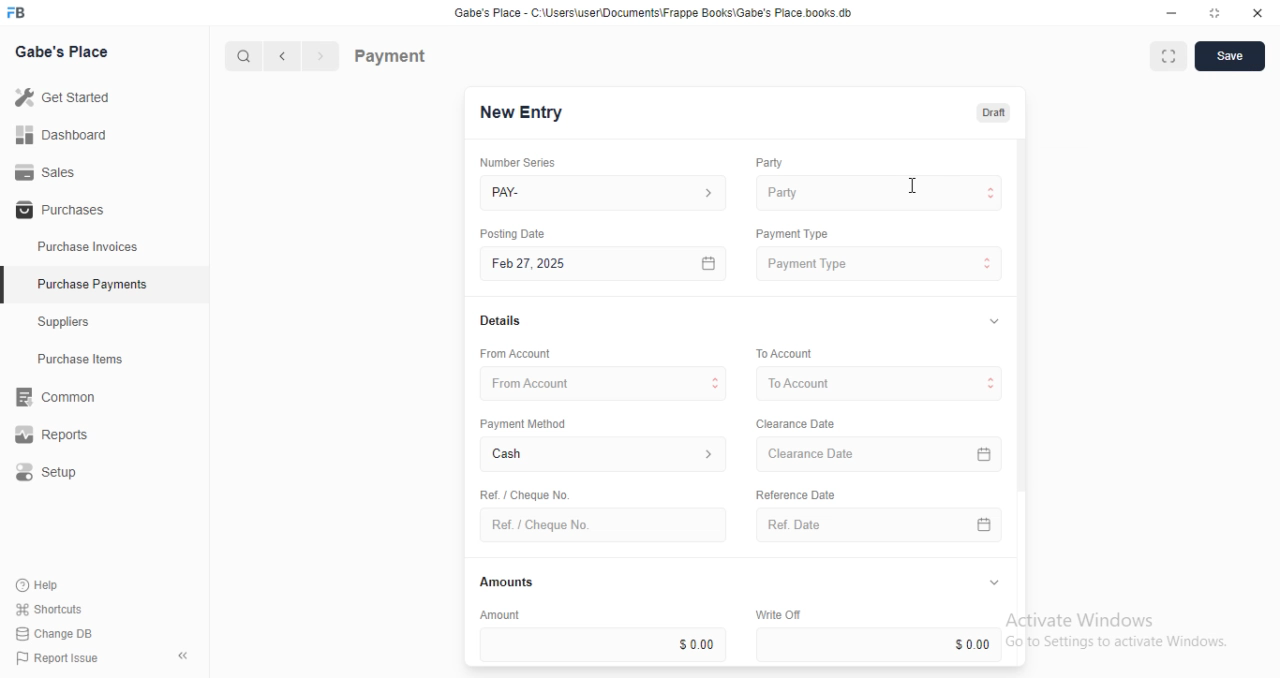 This screenshot has width=1280, height=678. Describe the element at coordinates (605, 193) in the screenshot. I see `PAY-` at that location.